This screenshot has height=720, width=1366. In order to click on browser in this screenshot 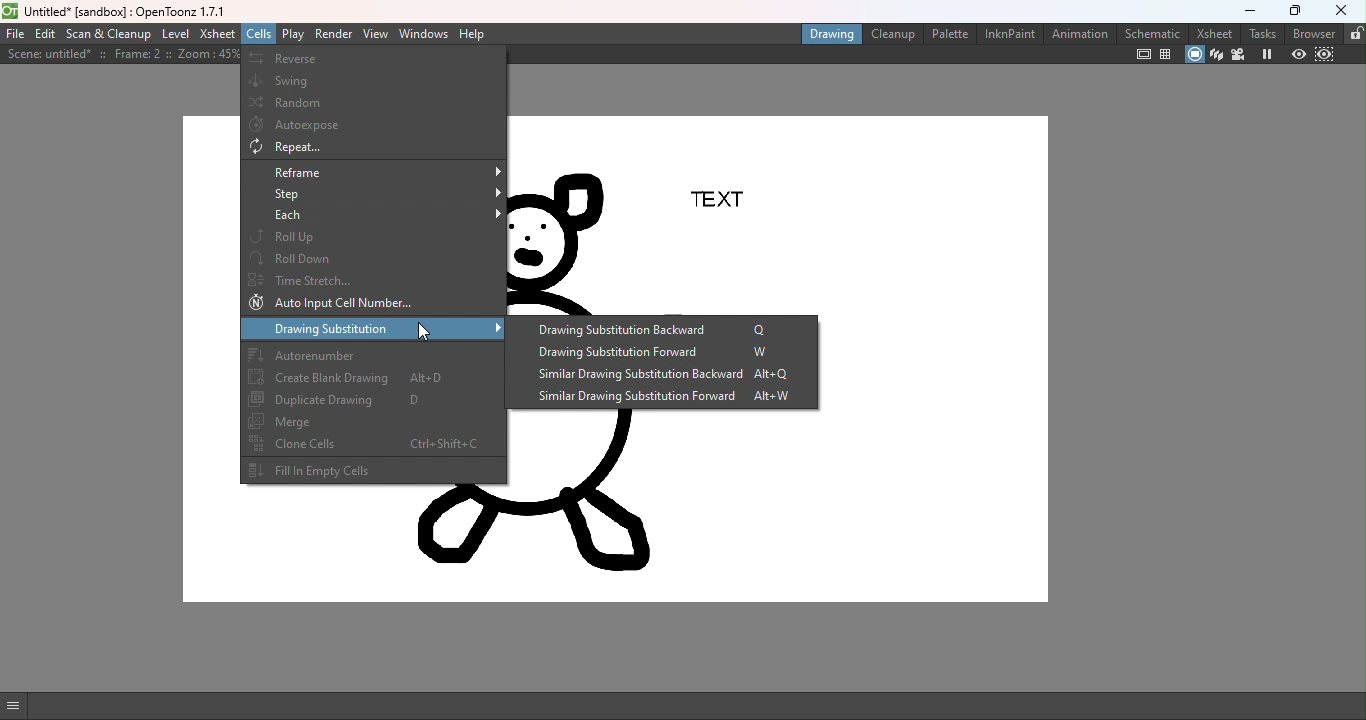, I will do `click(1309, 34)`.